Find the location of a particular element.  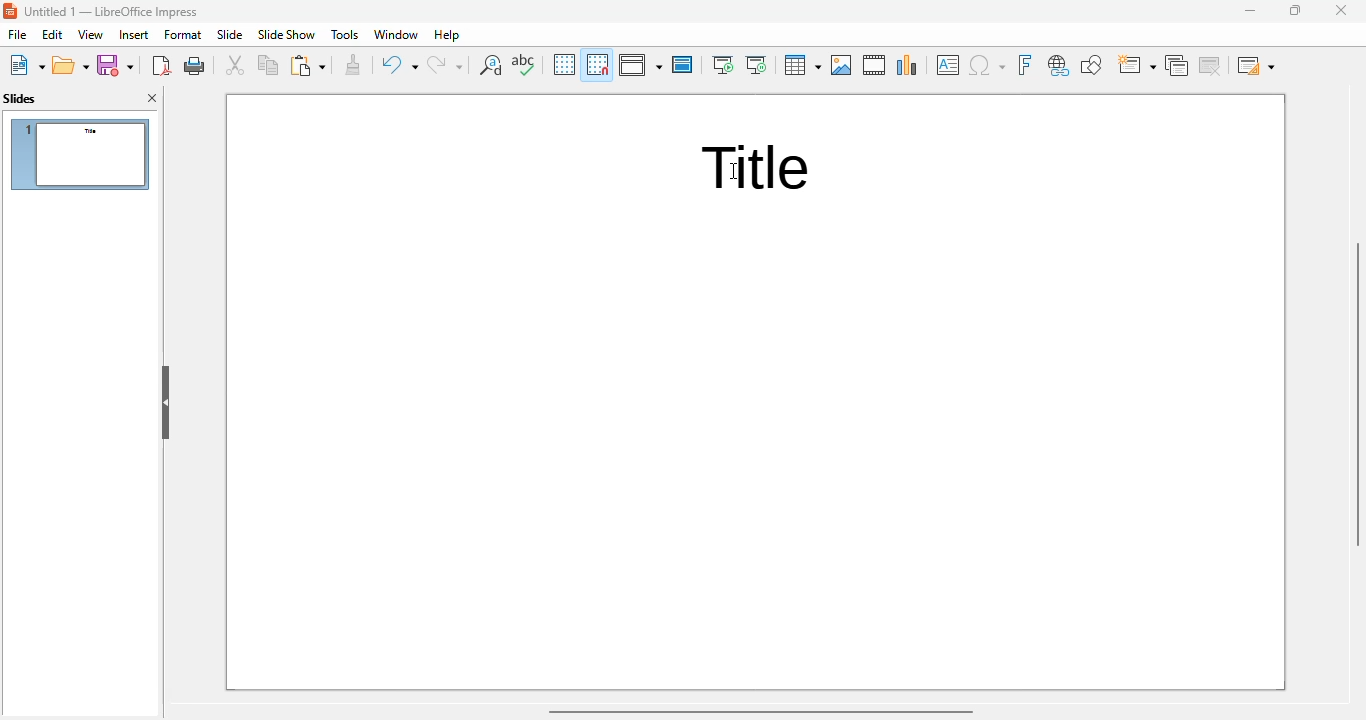

cursor is located at coordinates (736, 170).